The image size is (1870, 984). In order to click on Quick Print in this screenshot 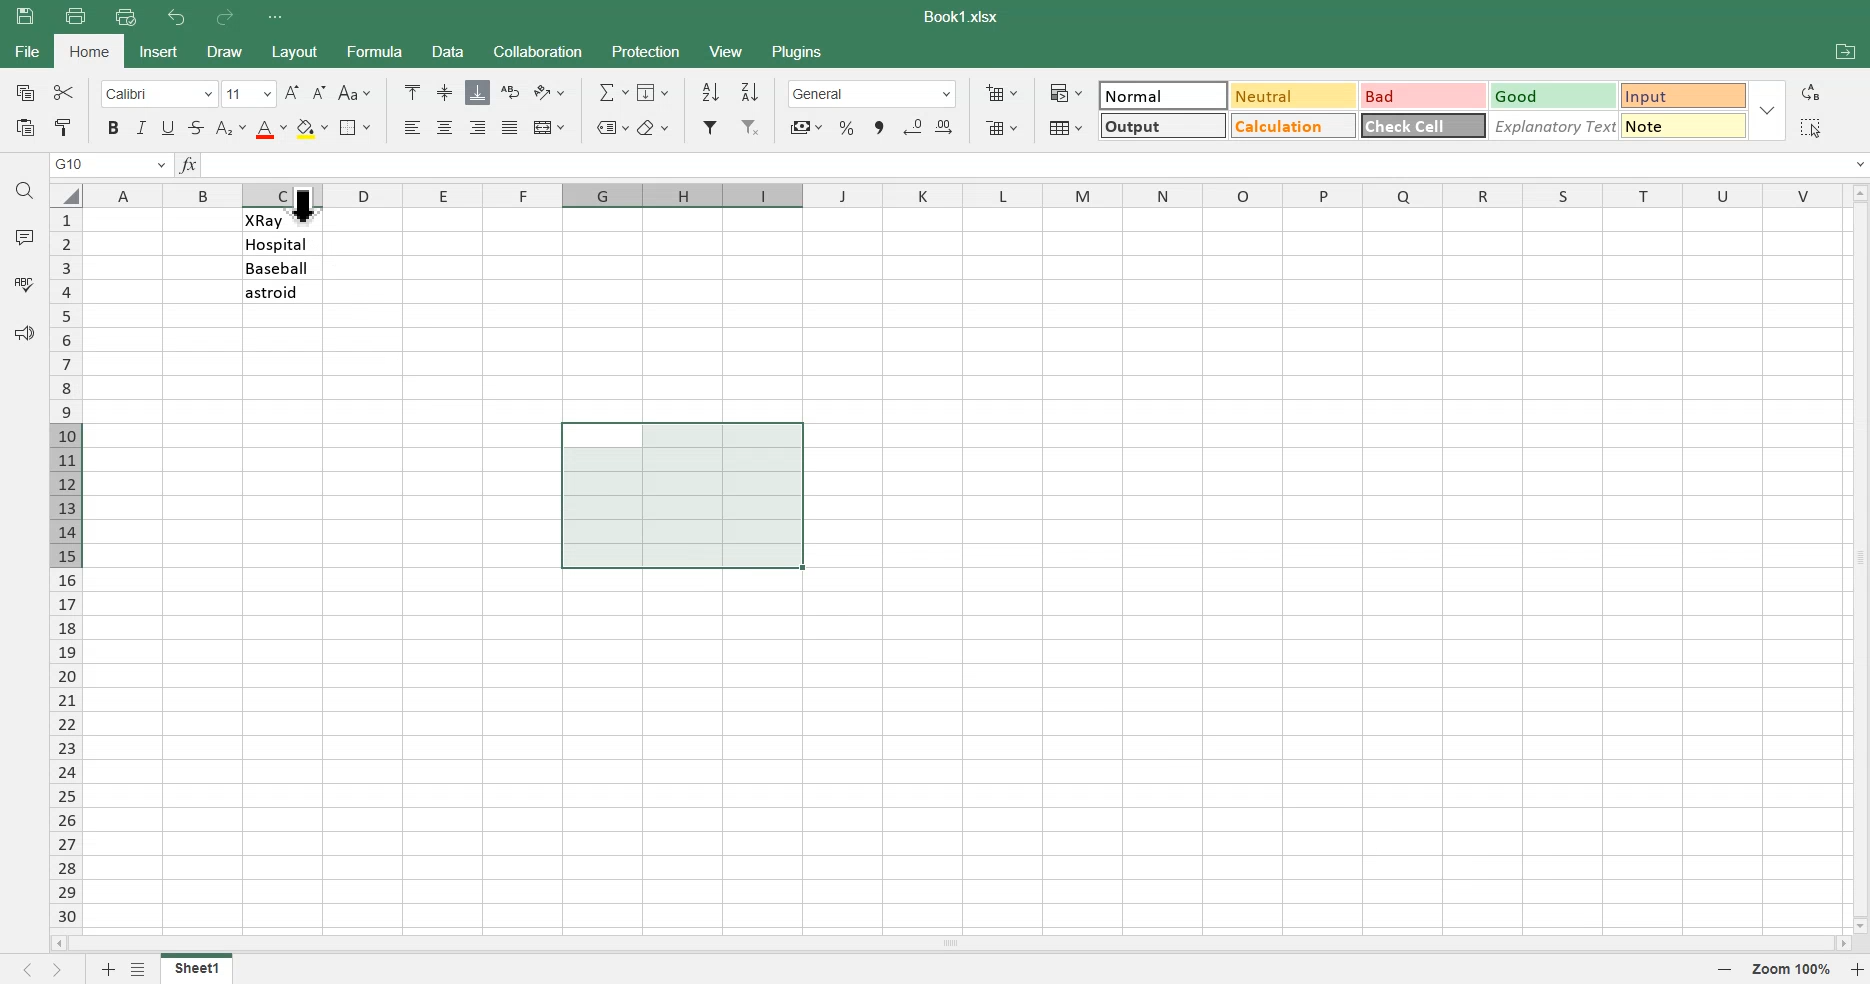, I will do `click(126, 17)`.